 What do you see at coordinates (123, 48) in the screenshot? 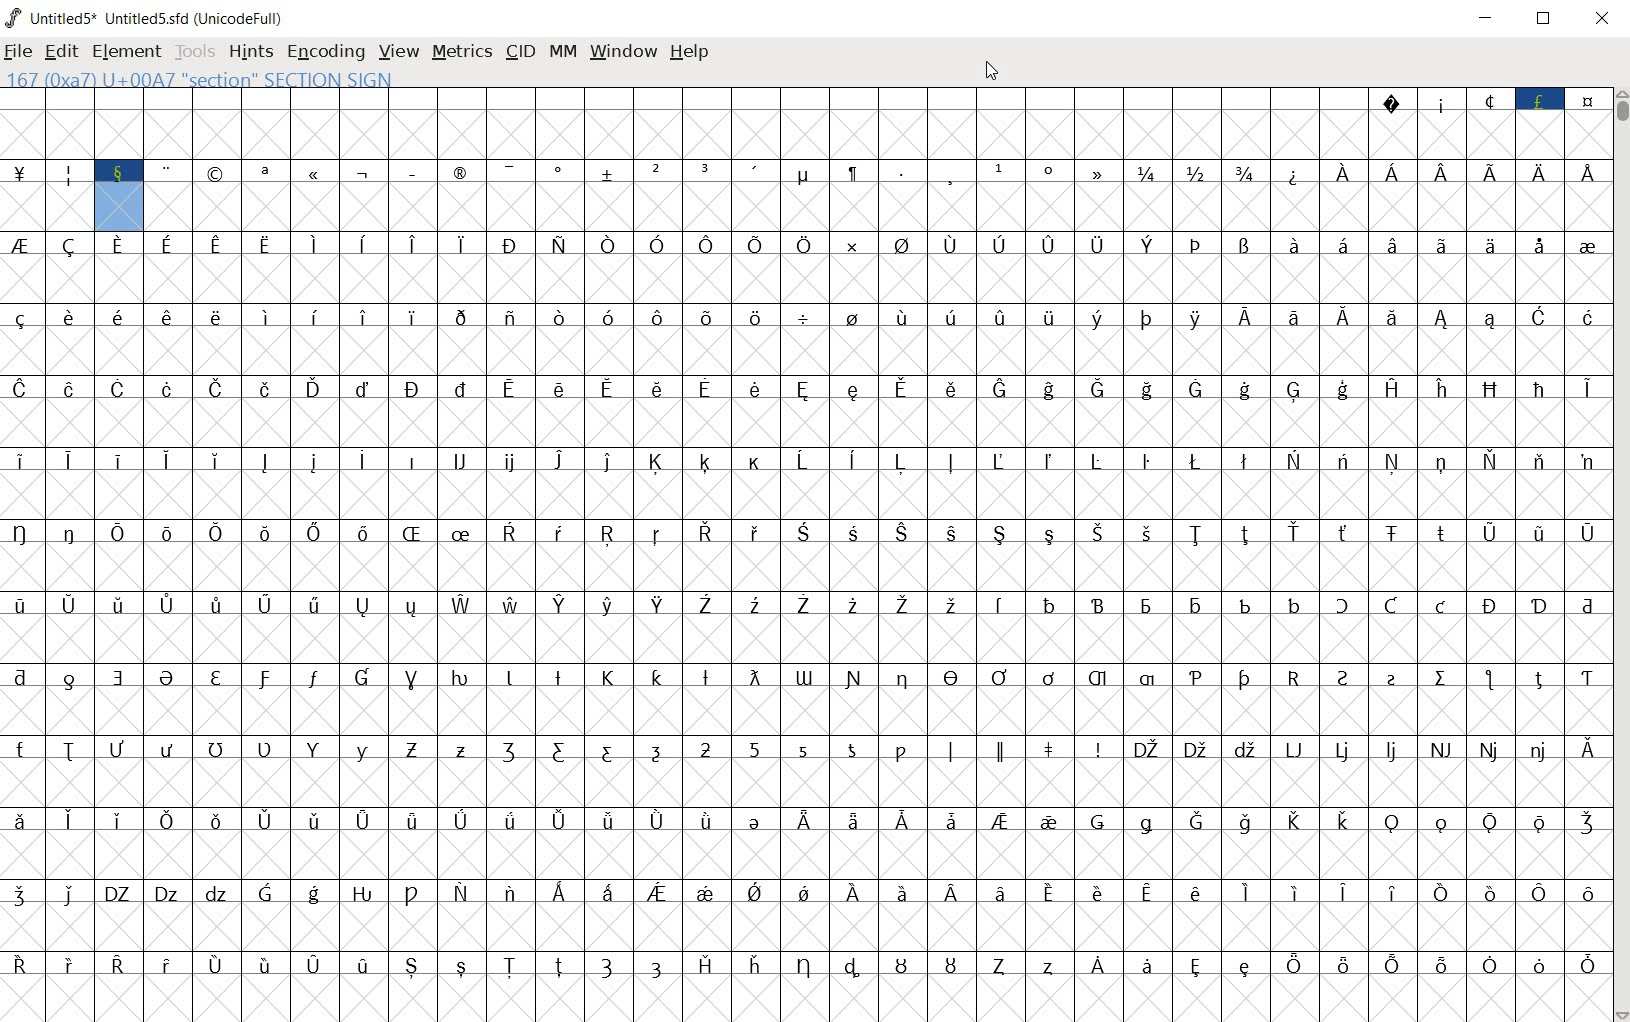
I see `element` at bounding box center [123, 48].